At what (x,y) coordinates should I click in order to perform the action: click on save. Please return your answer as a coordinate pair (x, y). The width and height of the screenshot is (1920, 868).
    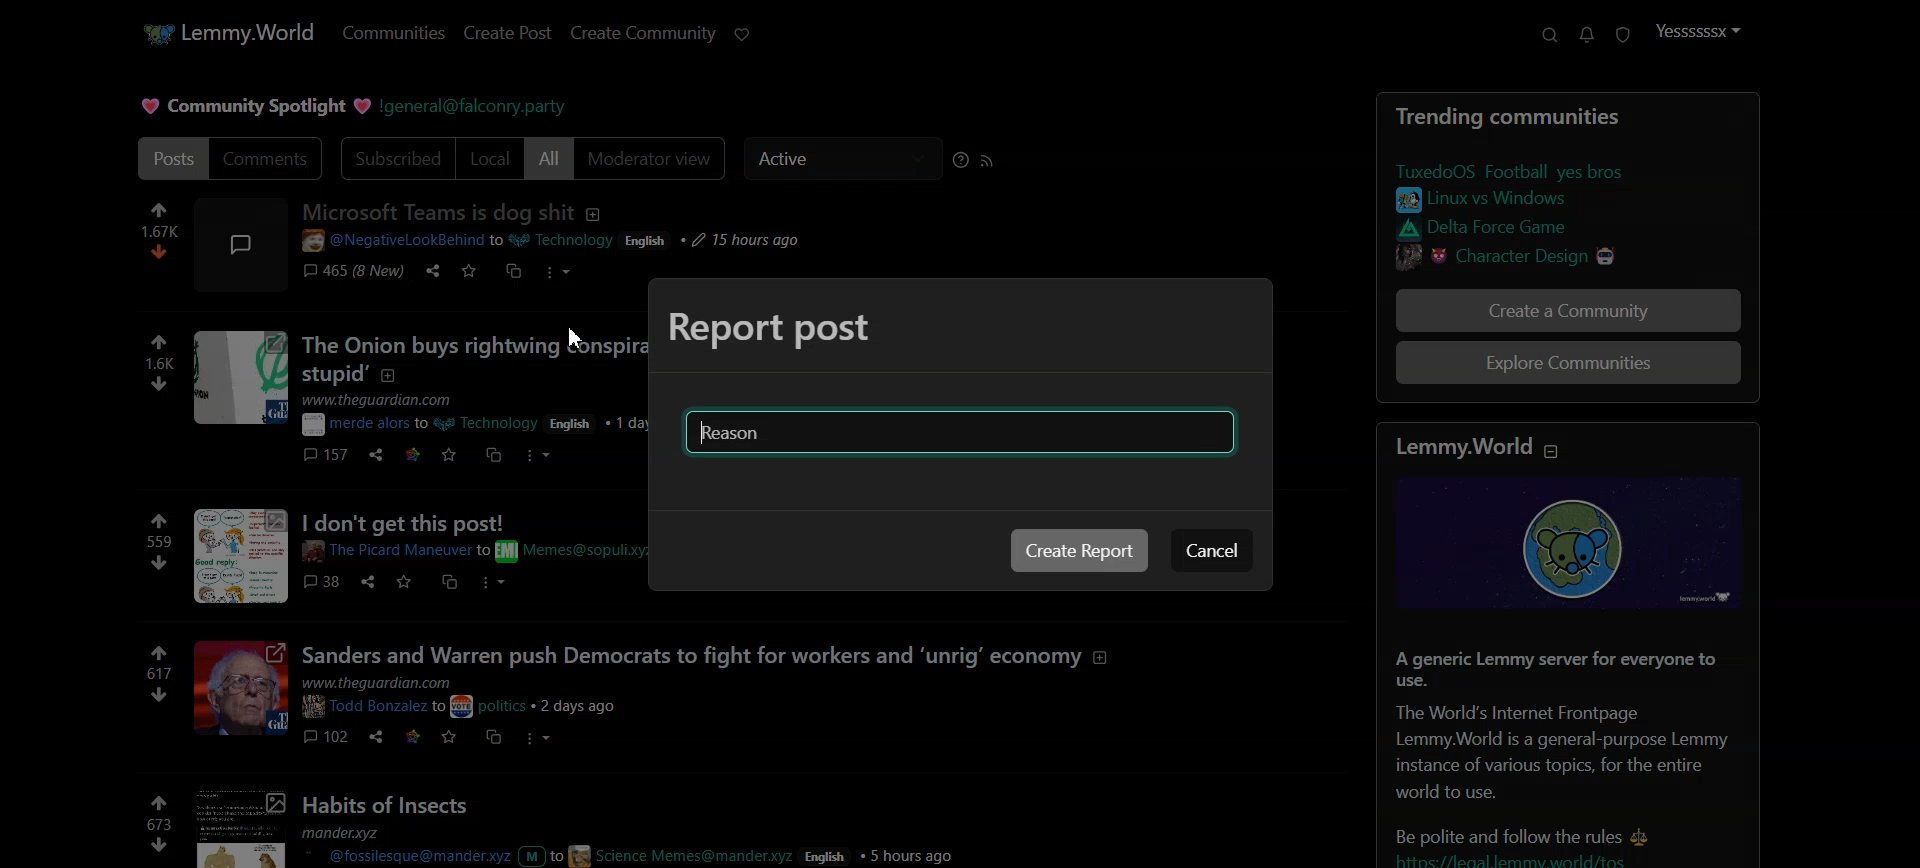
    Looking at the image, I should click on (472, 274).